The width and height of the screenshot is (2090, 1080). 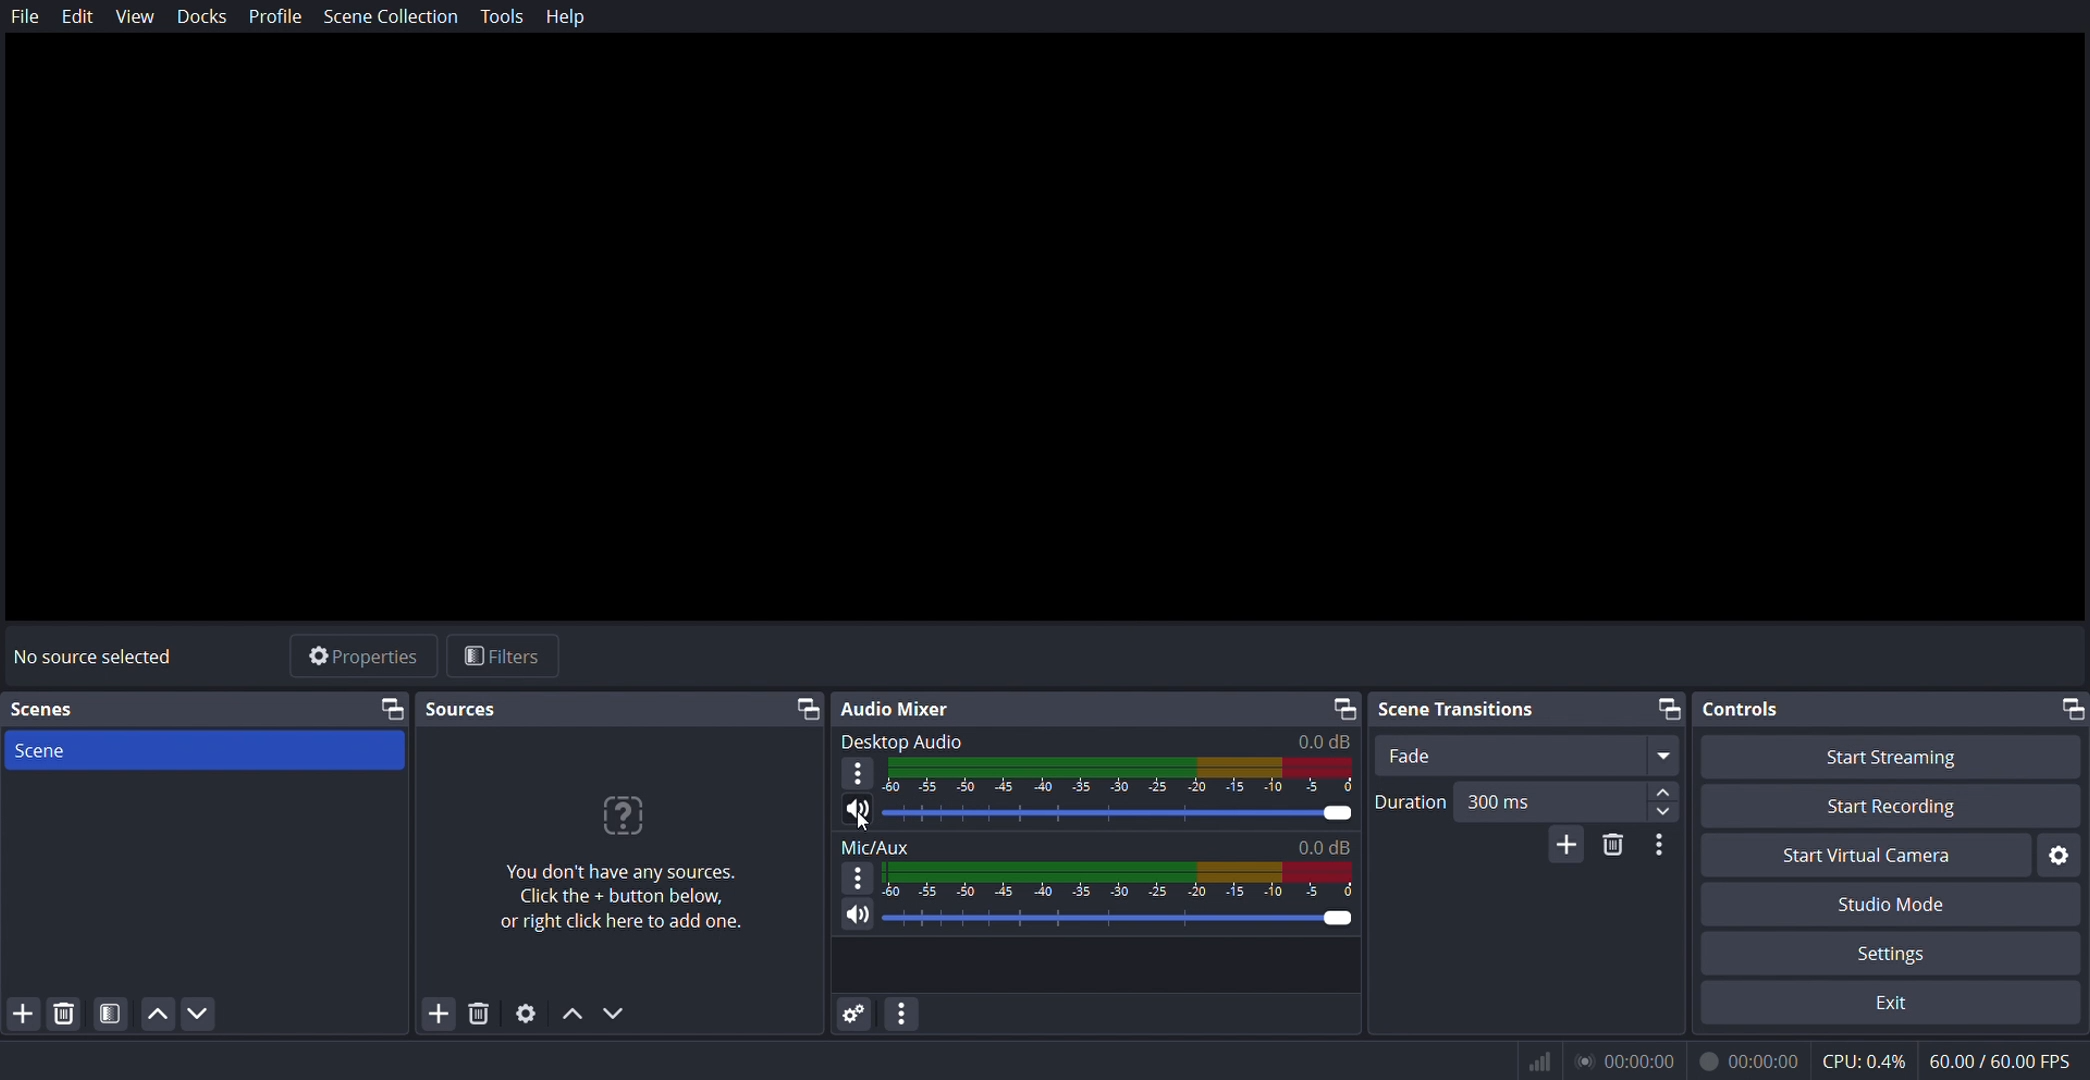 What do you see at coordinates (569, 19) in the screenshot?
I see `help` at bounding box center [569, 19].